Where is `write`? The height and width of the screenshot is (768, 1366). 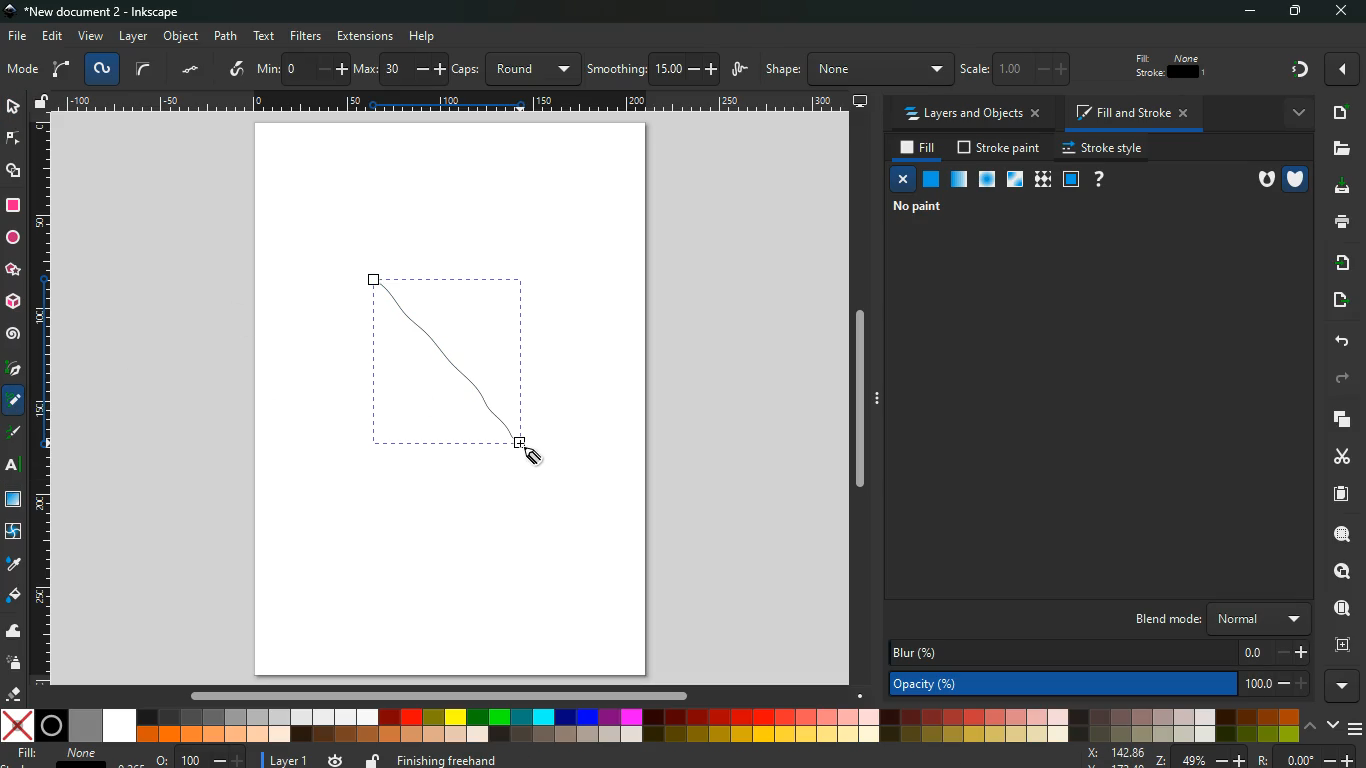
write is located at coordinates (238, 70).